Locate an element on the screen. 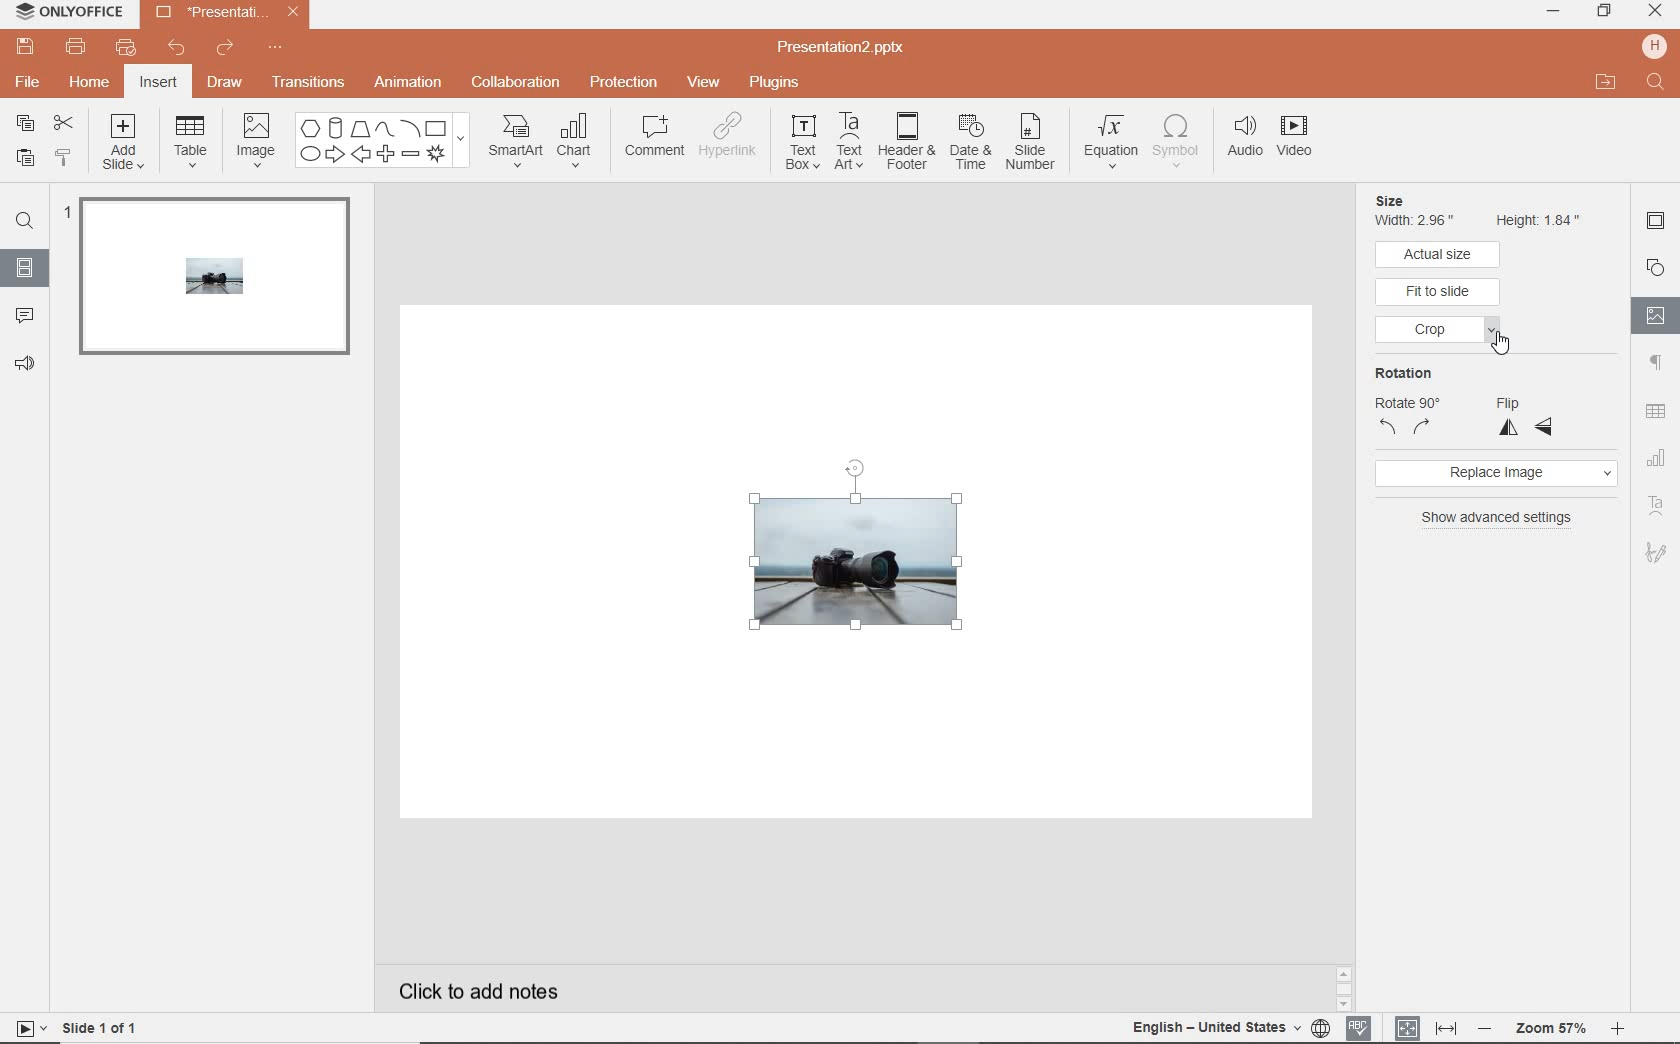 This screenshot has width=1680, height=1044. undo is located at coordinates (177, 48).